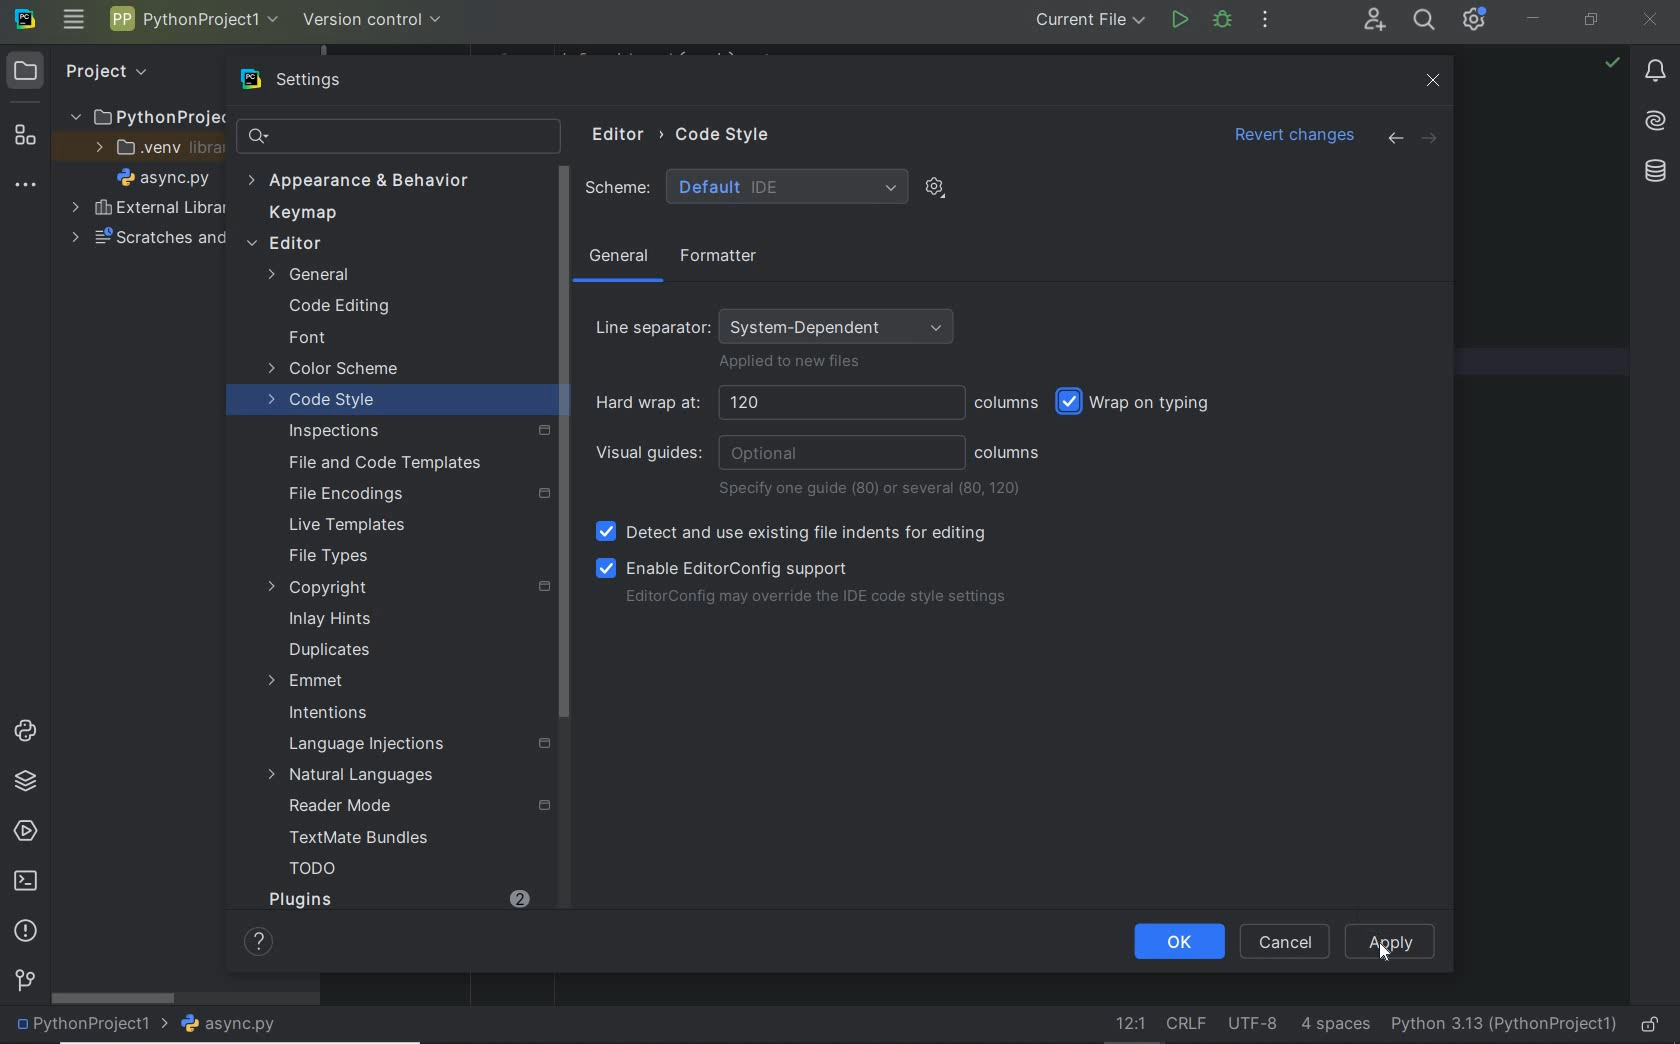  What do you see at coordinates (1655, 121) in the screenshot?
I see `AI Assistant` at bounding box center [1655, 121].